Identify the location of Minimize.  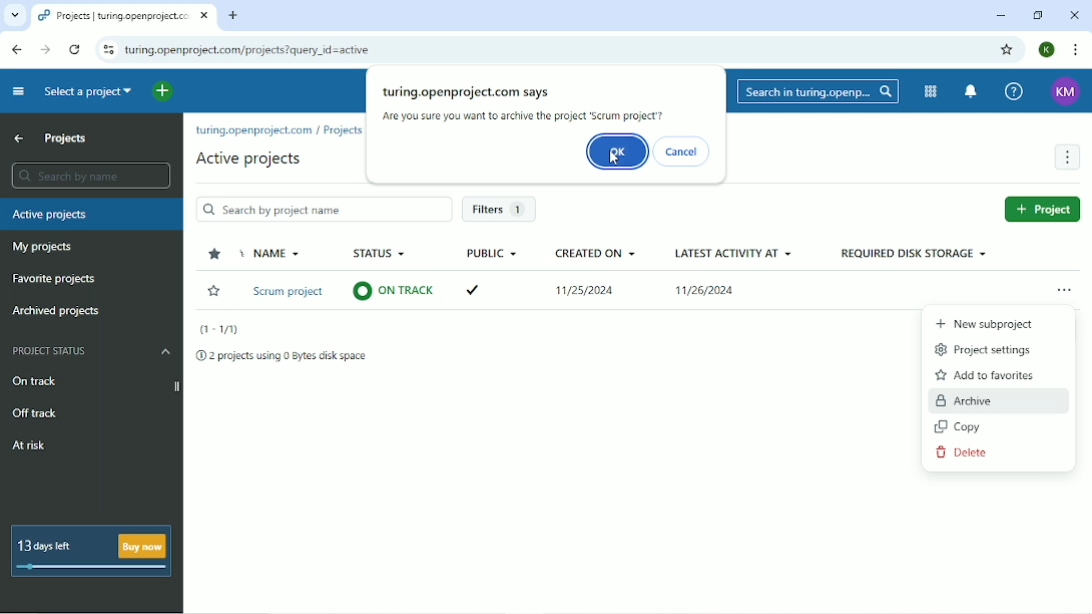
(1001, 16).